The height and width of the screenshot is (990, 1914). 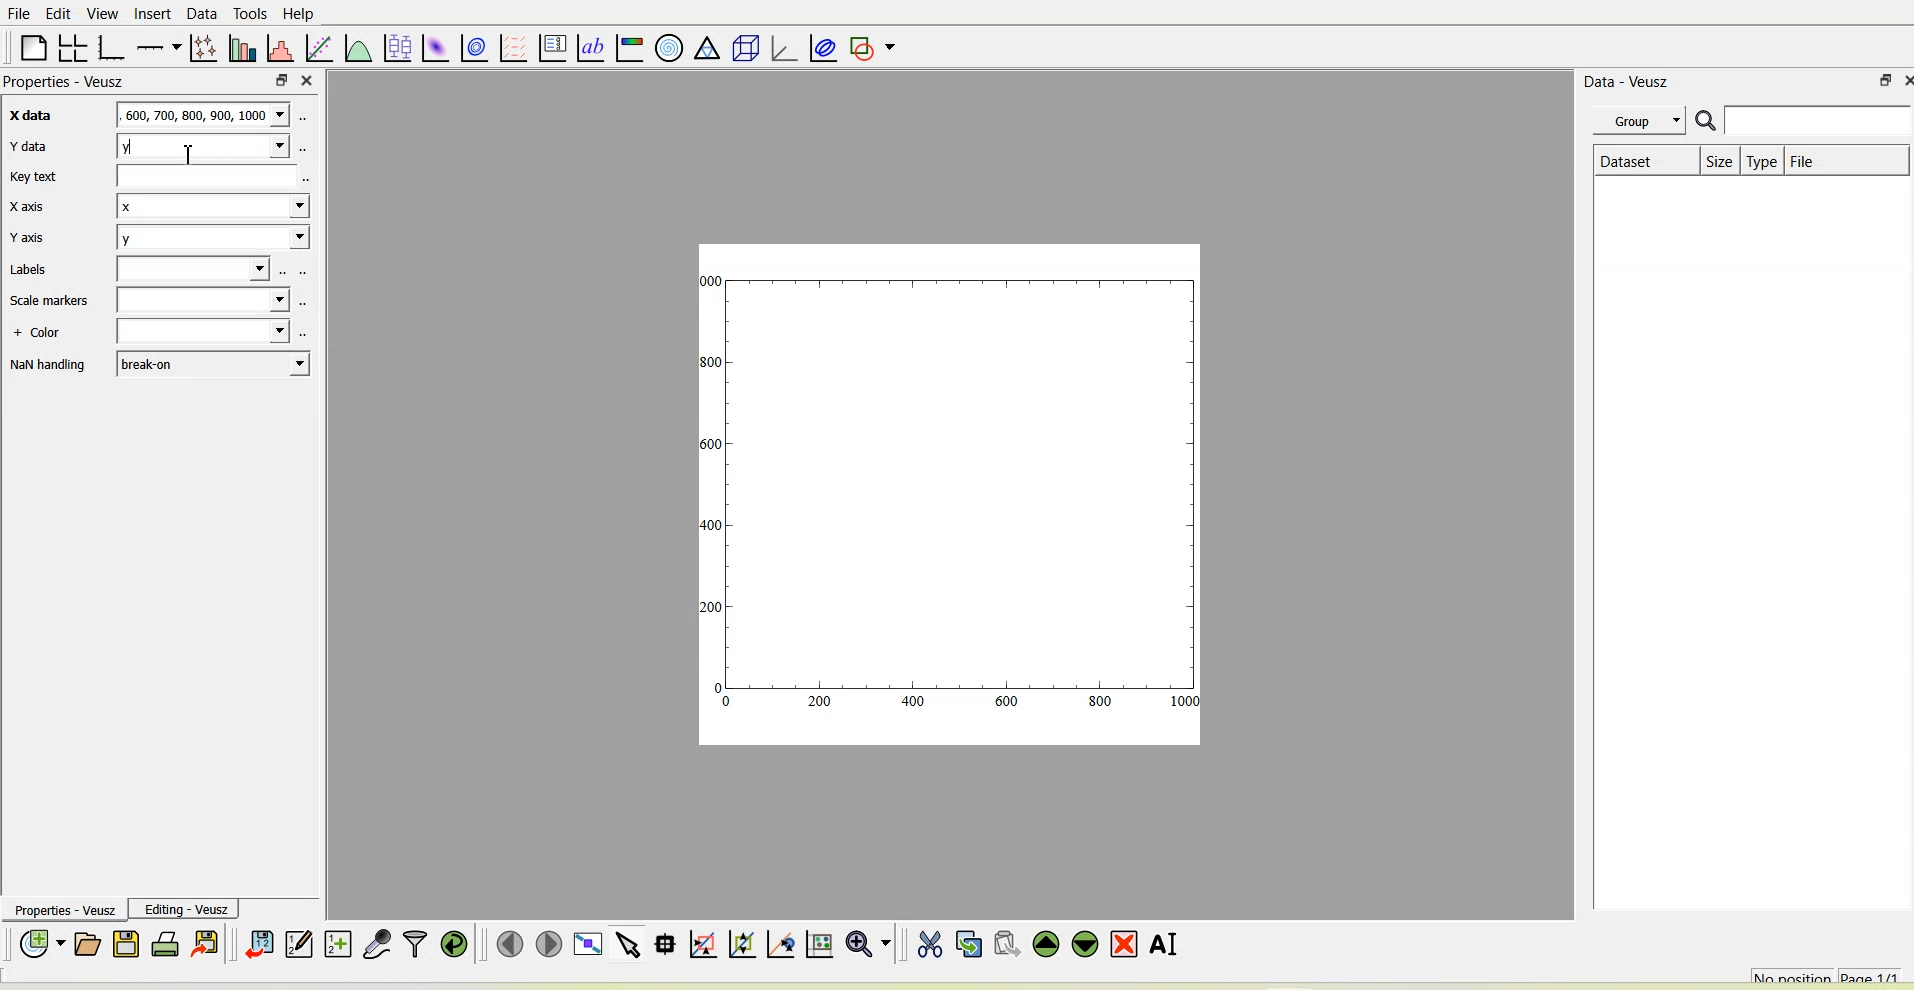 I want to click on Zoom functions menu, so click(x=869, y=945).